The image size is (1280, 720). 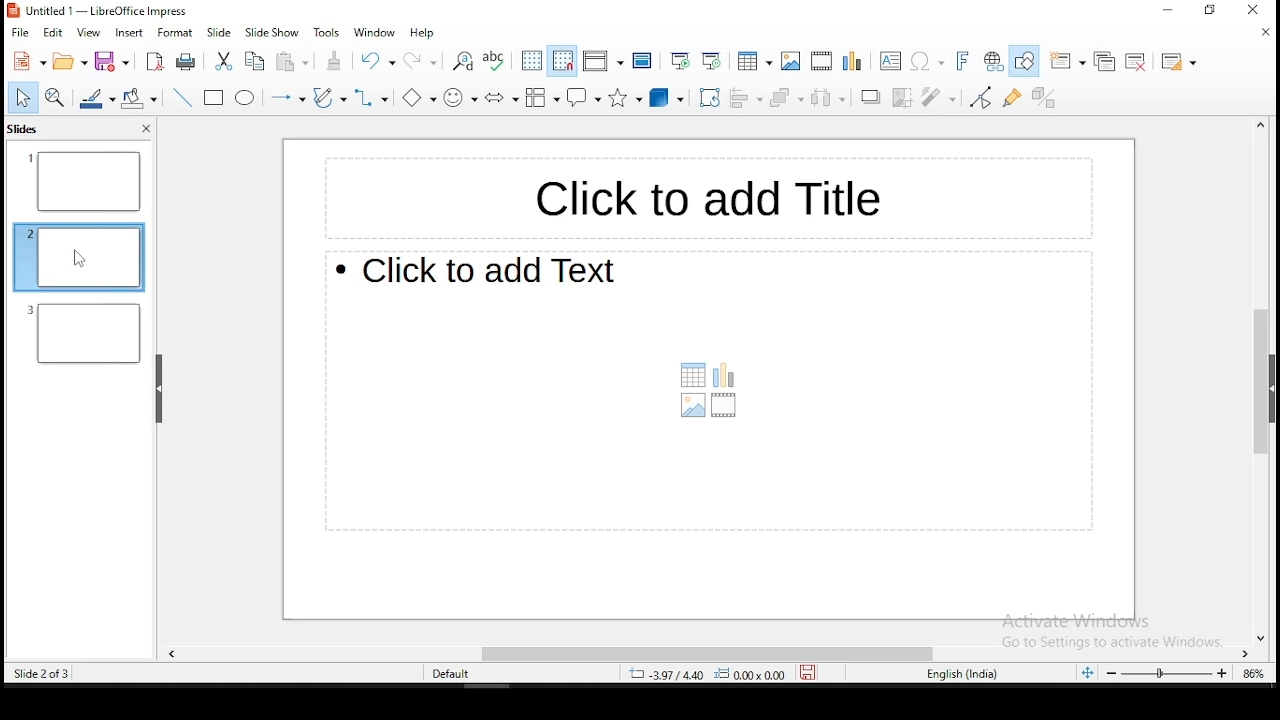 I want to click on insert chart, so click(x=851, y=61).